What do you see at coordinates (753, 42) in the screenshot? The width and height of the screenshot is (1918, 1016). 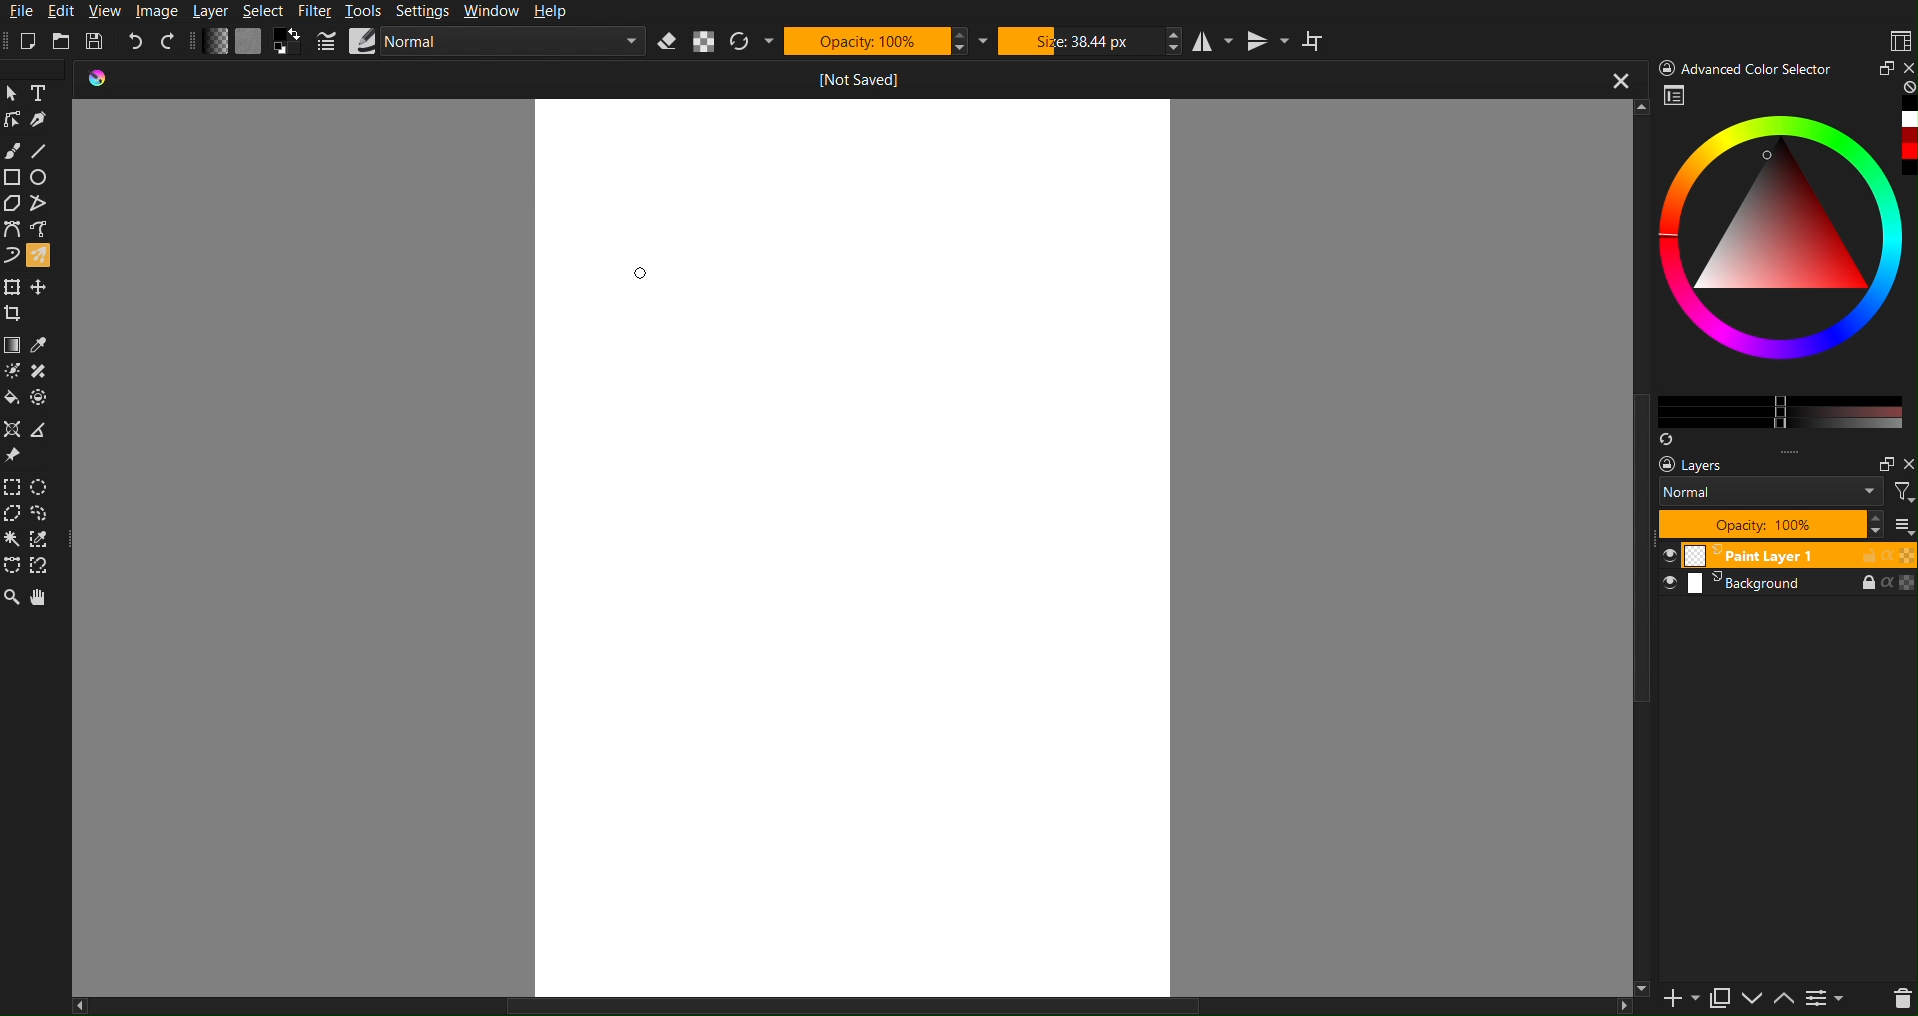 I see `Refresh` at bounding box center [753, 42].